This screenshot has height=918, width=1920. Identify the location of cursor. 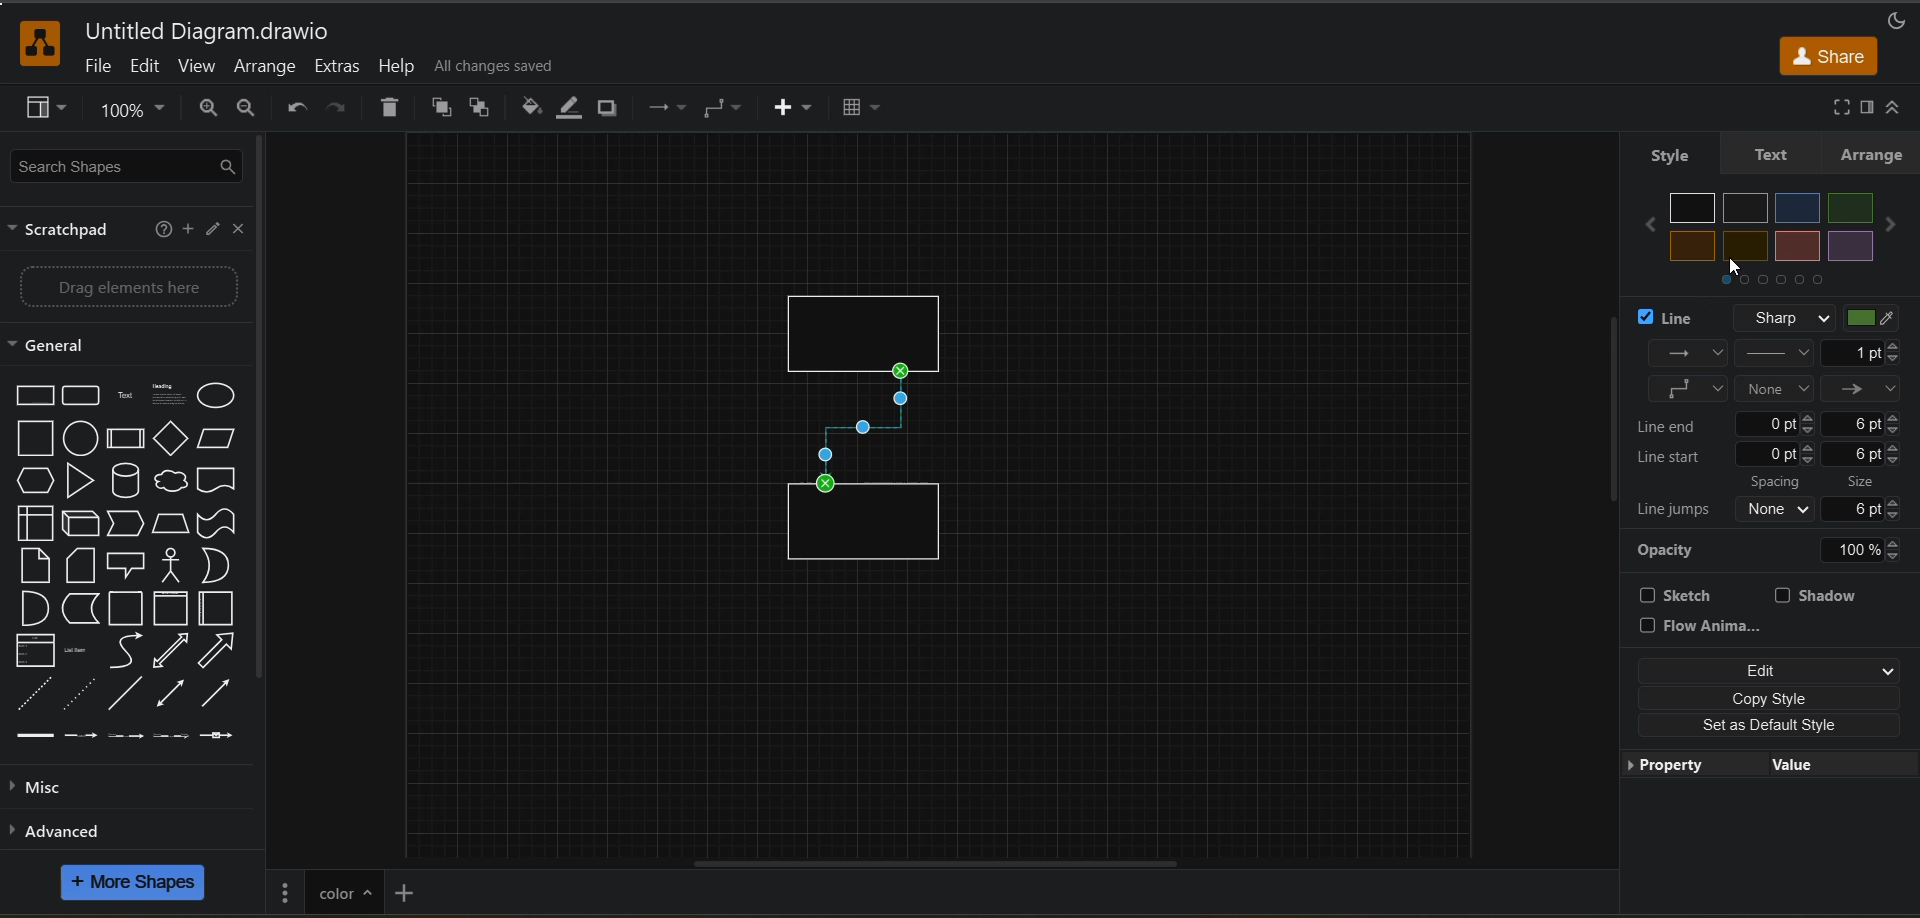
(1740, 269).